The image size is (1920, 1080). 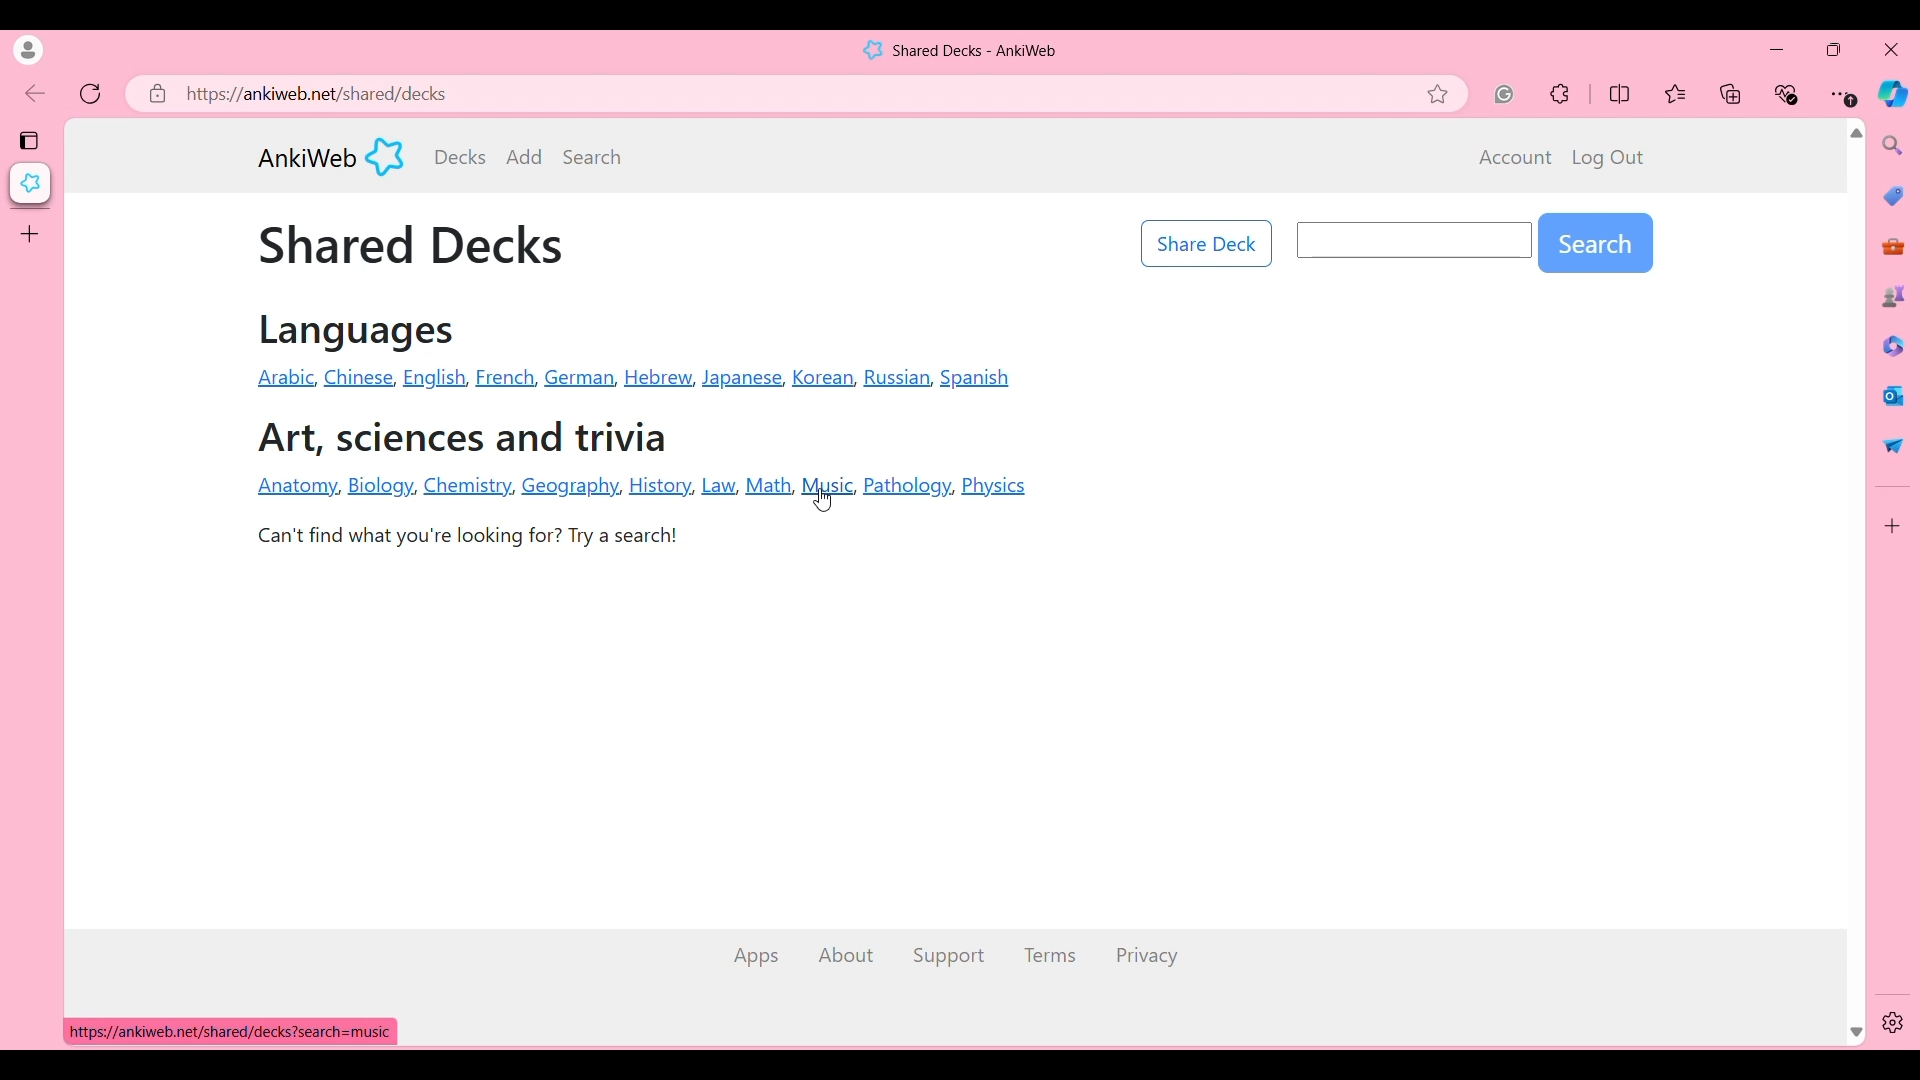 What do you see at coordinates (893, 378) in the screenshot?
I see `Russian` at bounding box center [893, 378].